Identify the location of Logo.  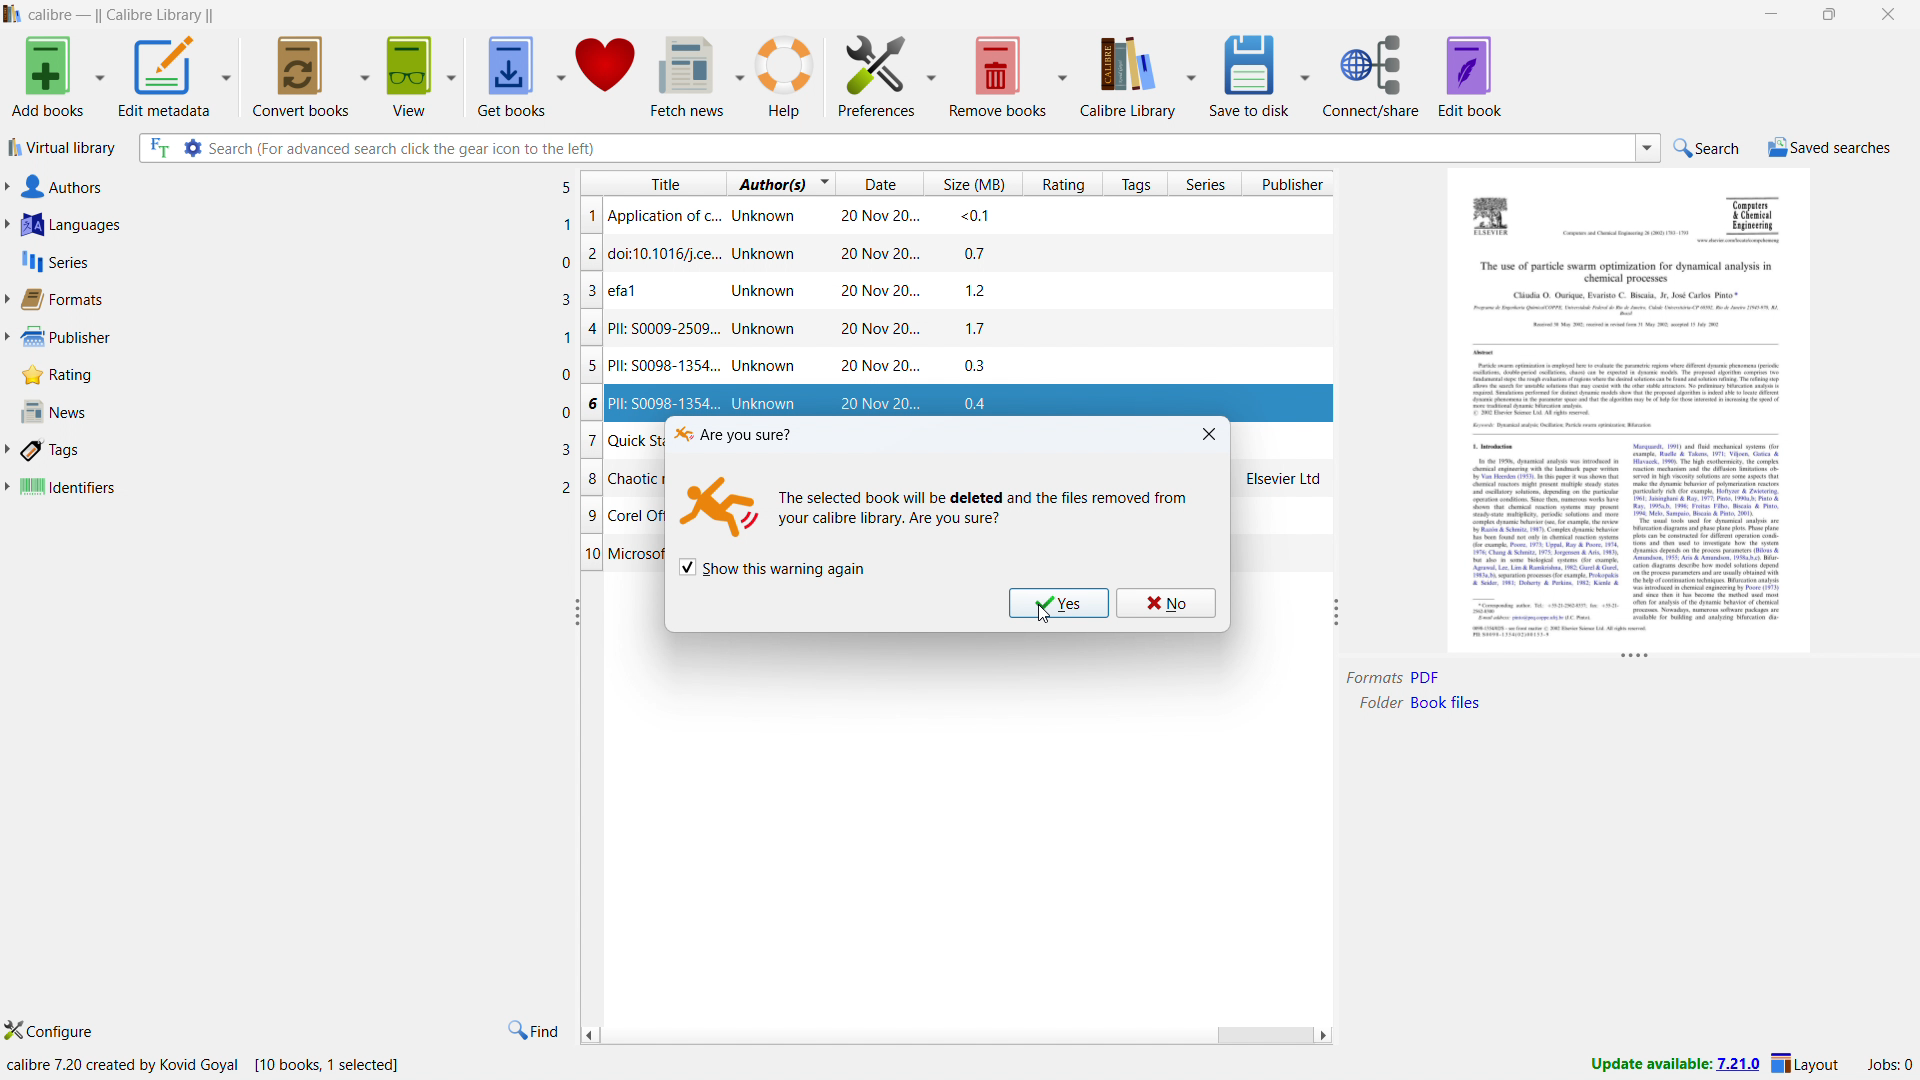
(716, 505).